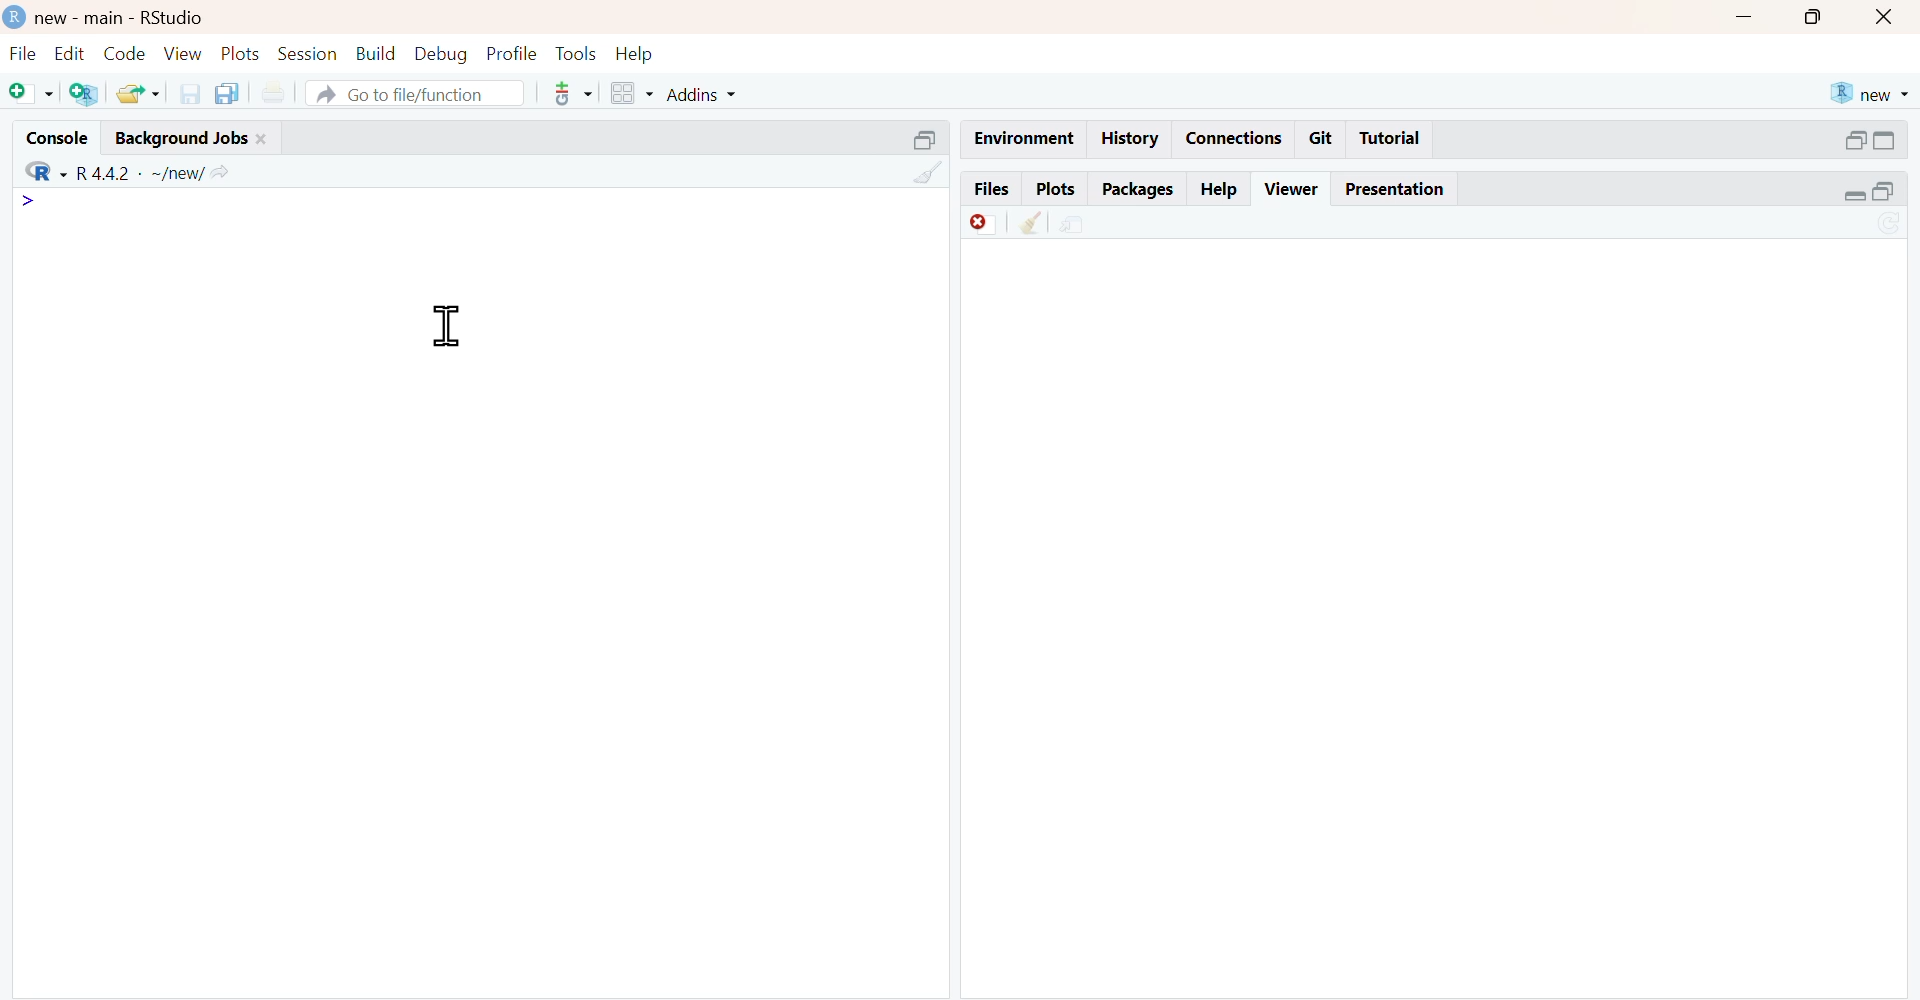 This screenshot has width=1920, height=1000. What do you see at coordinates (575, 94) in the screenshot?
I see `tools` at bounding box center [575, 94].